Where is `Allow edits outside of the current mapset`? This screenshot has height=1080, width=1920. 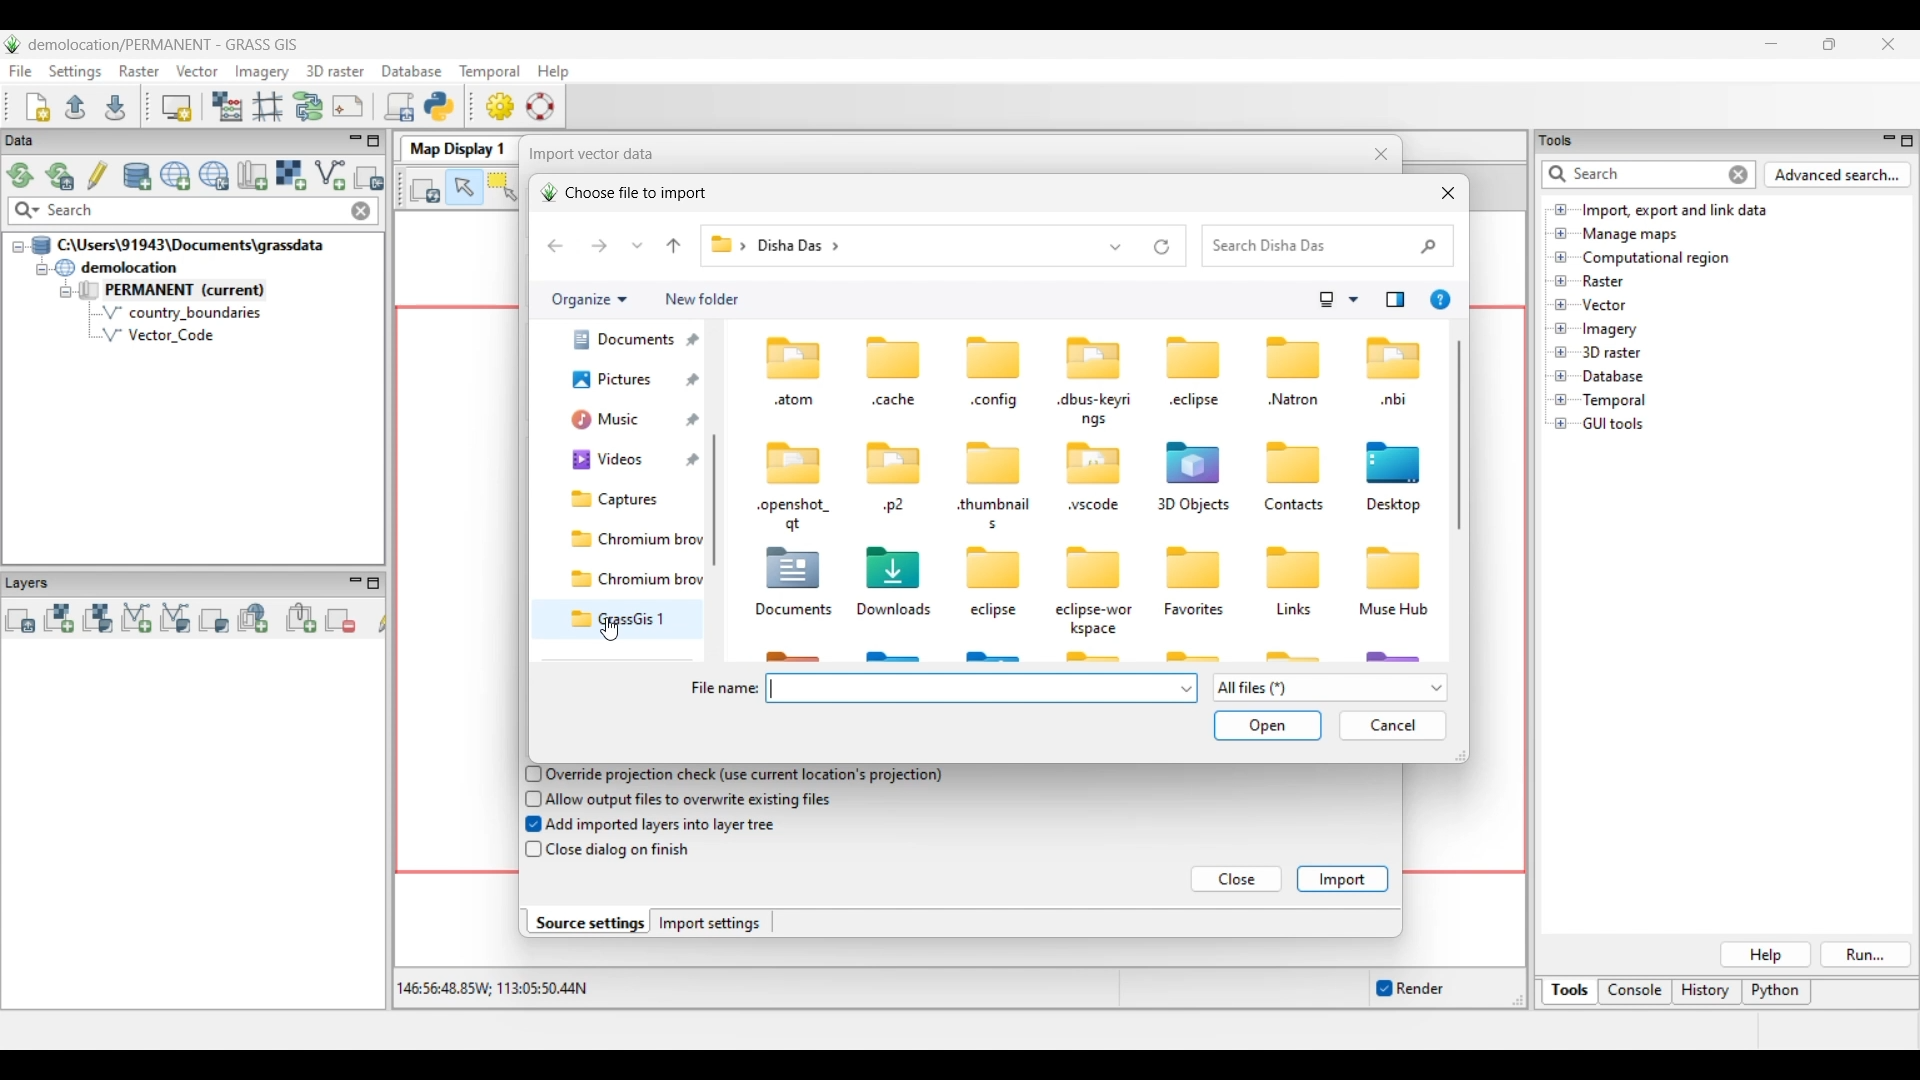 Allow edits outside of the current mapset is located at coordinates (98, 175).